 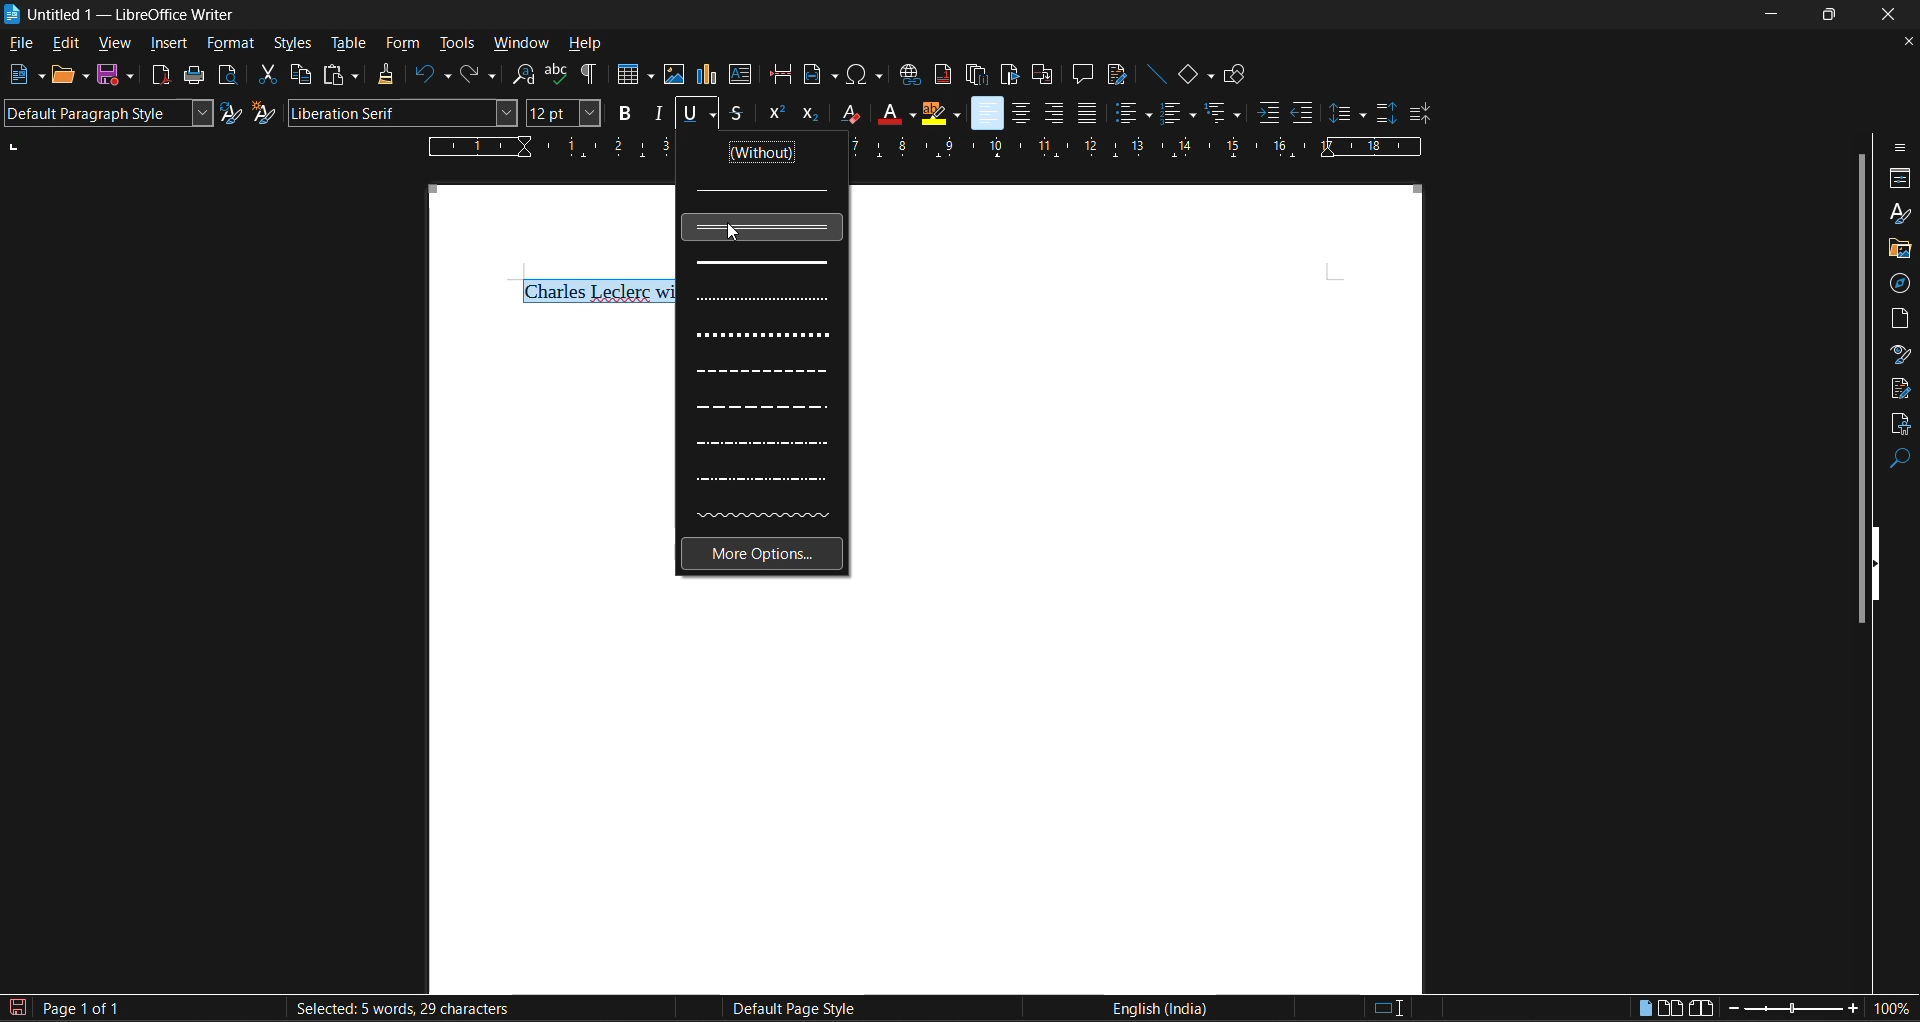 What do you see at coordinates (1180, 112) in the screenshot?
I see `toggle ordered list` at bounding box center [1180, 112].